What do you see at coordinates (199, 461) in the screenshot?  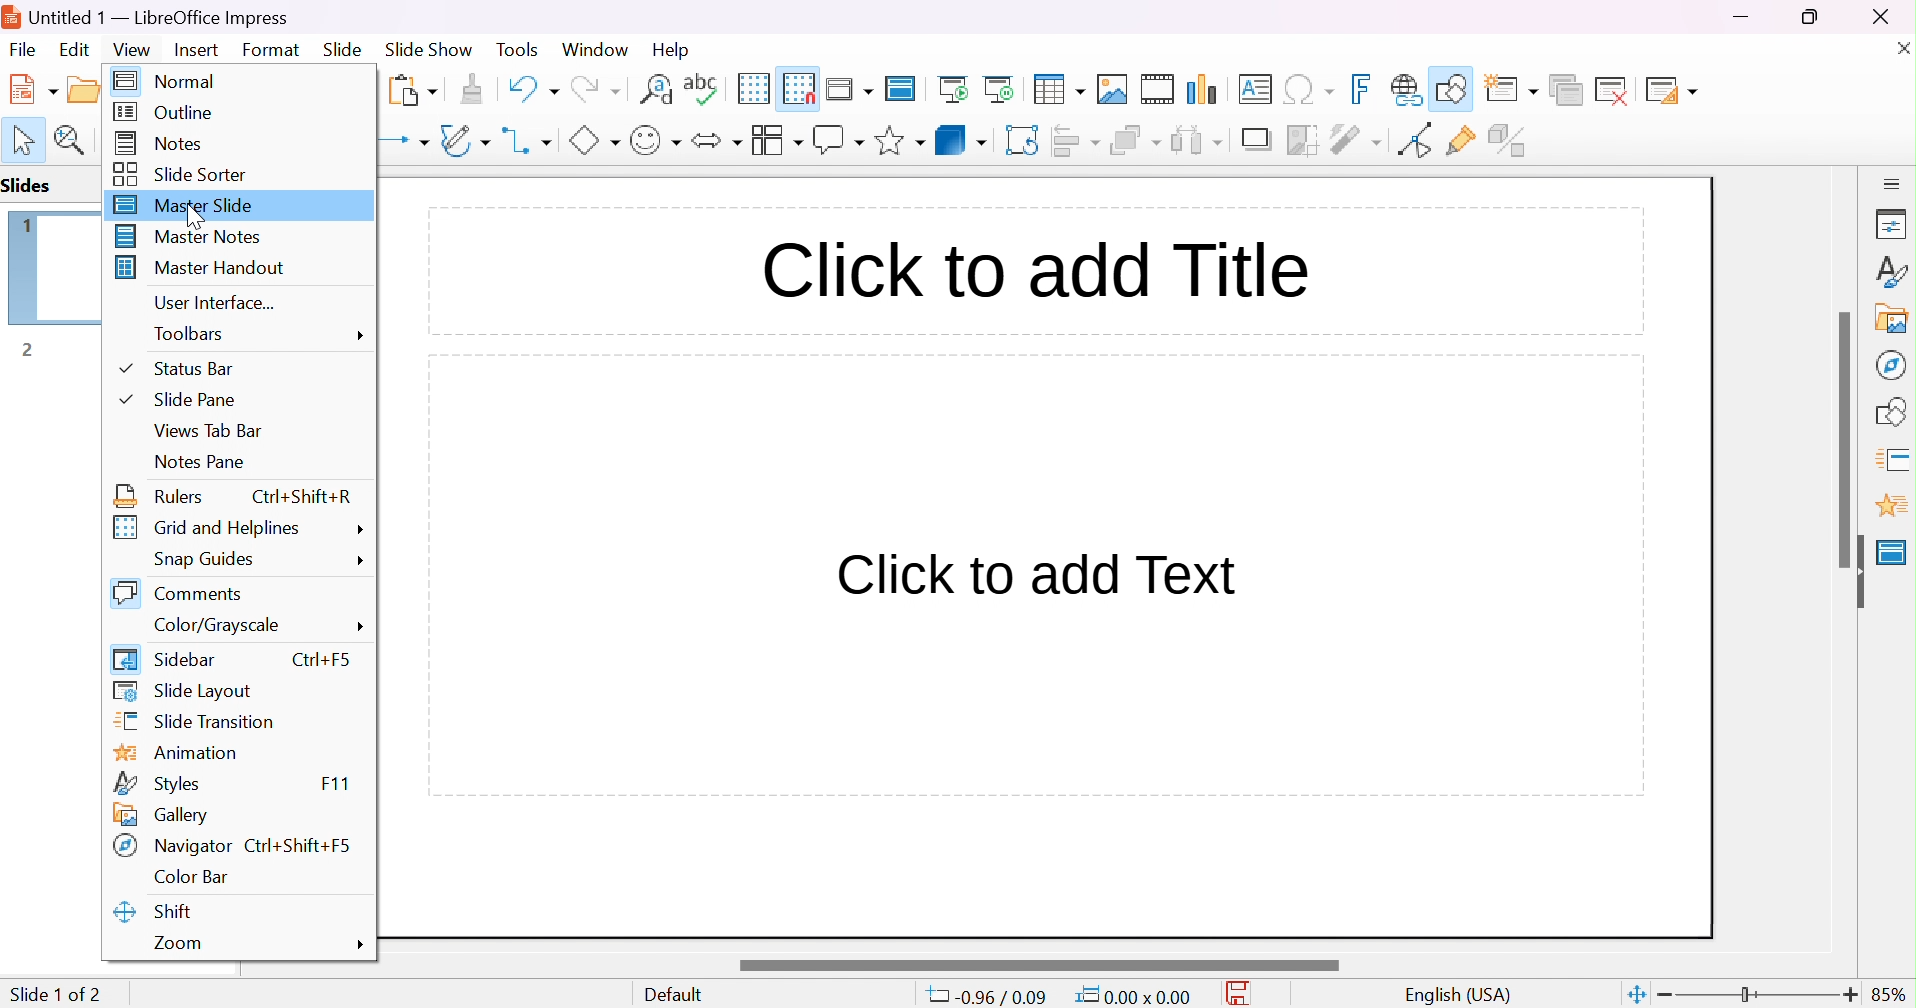 I see `notes pane` at bounding box center [199, 461].